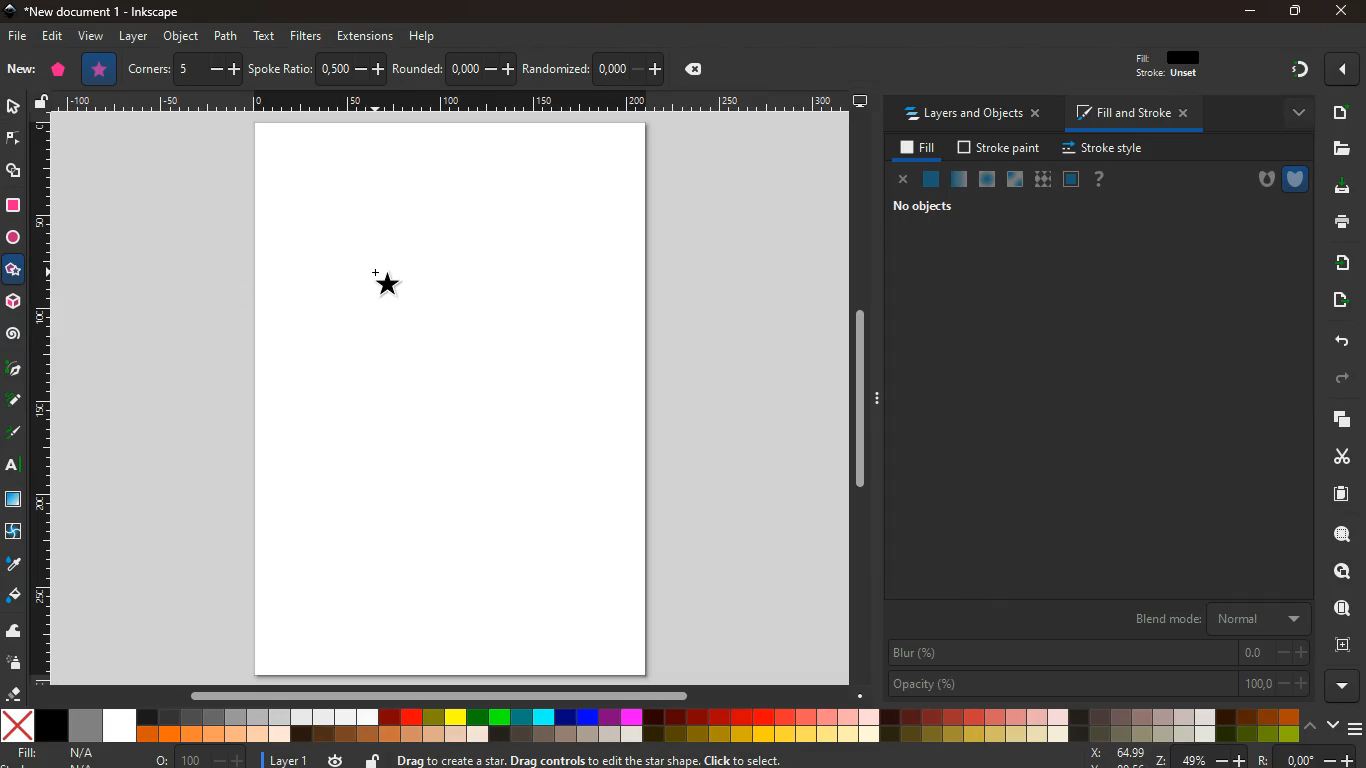  Describe the element at coordinates (14, 564) in the screenshot. I see `drop` at that location.